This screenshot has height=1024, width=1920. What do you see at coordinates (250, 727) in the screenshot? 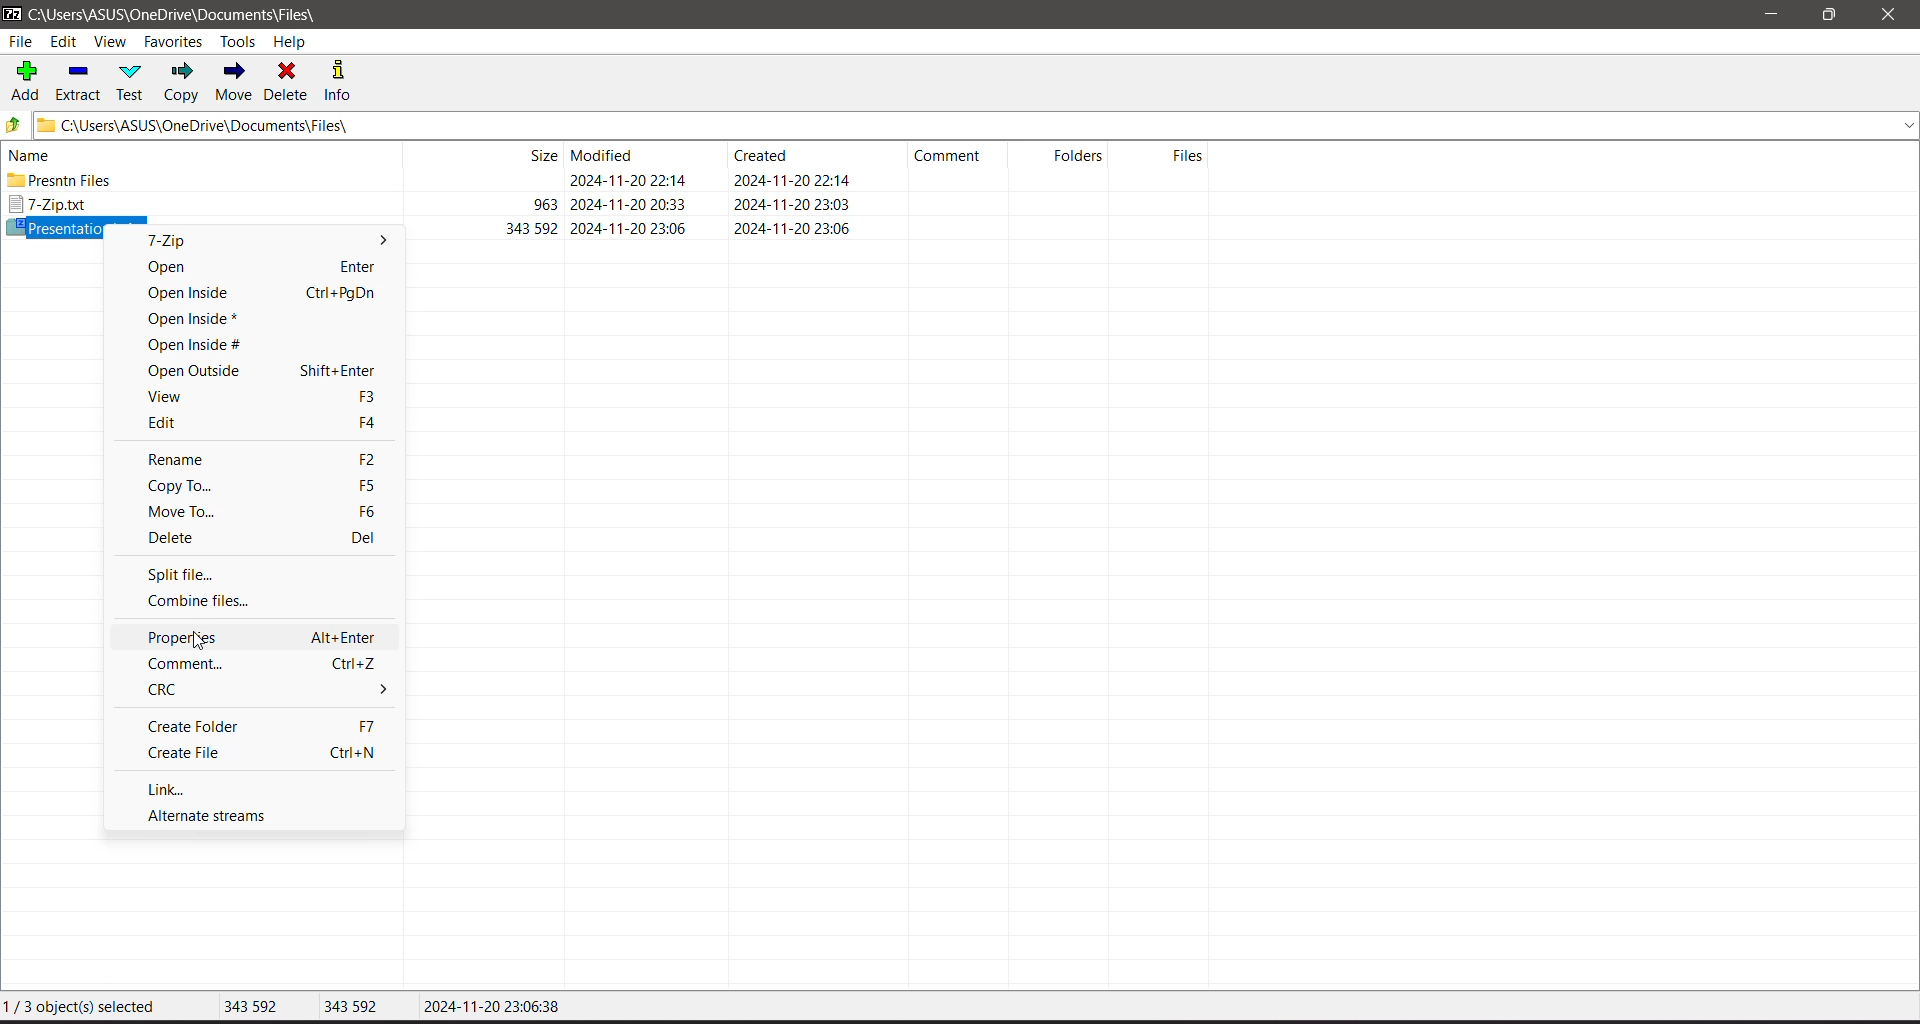
I see `Create Folder` at bounding box center [250, 727].